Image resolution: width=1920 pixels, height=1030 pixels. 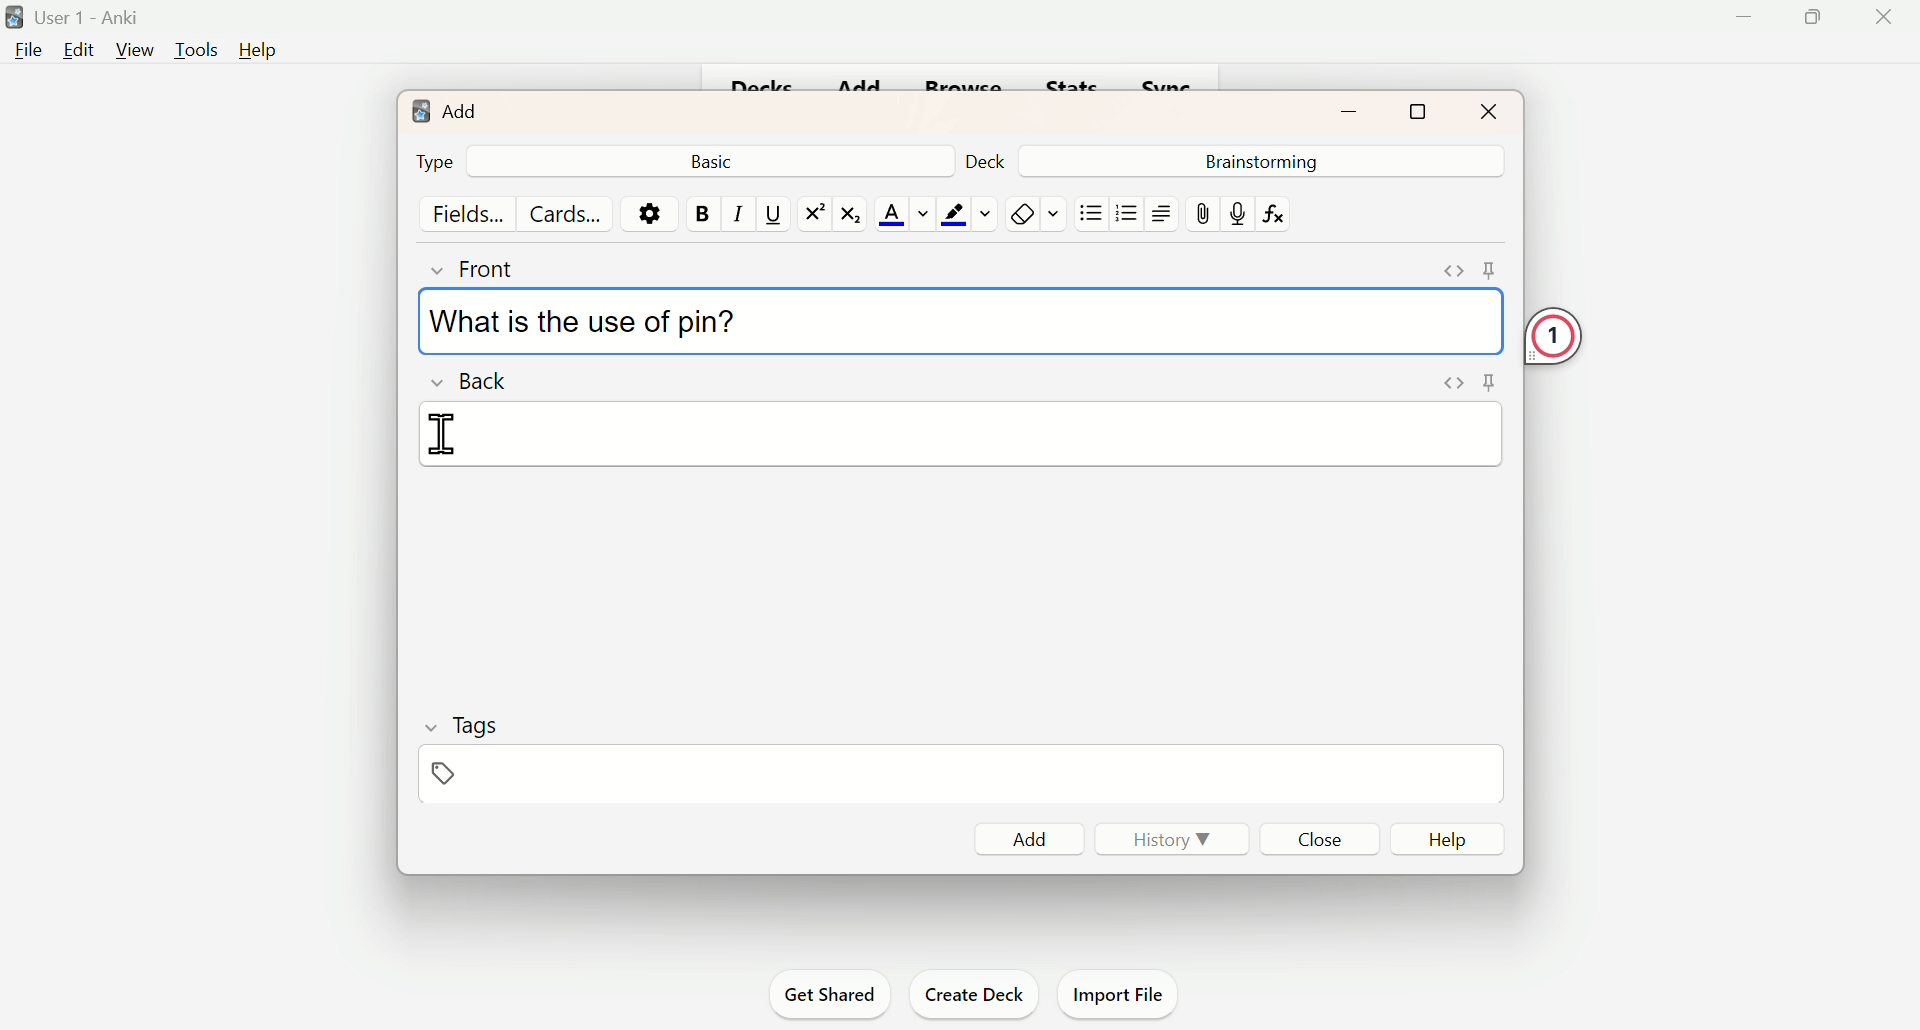 I want to click on , so click(x=82, y=48).